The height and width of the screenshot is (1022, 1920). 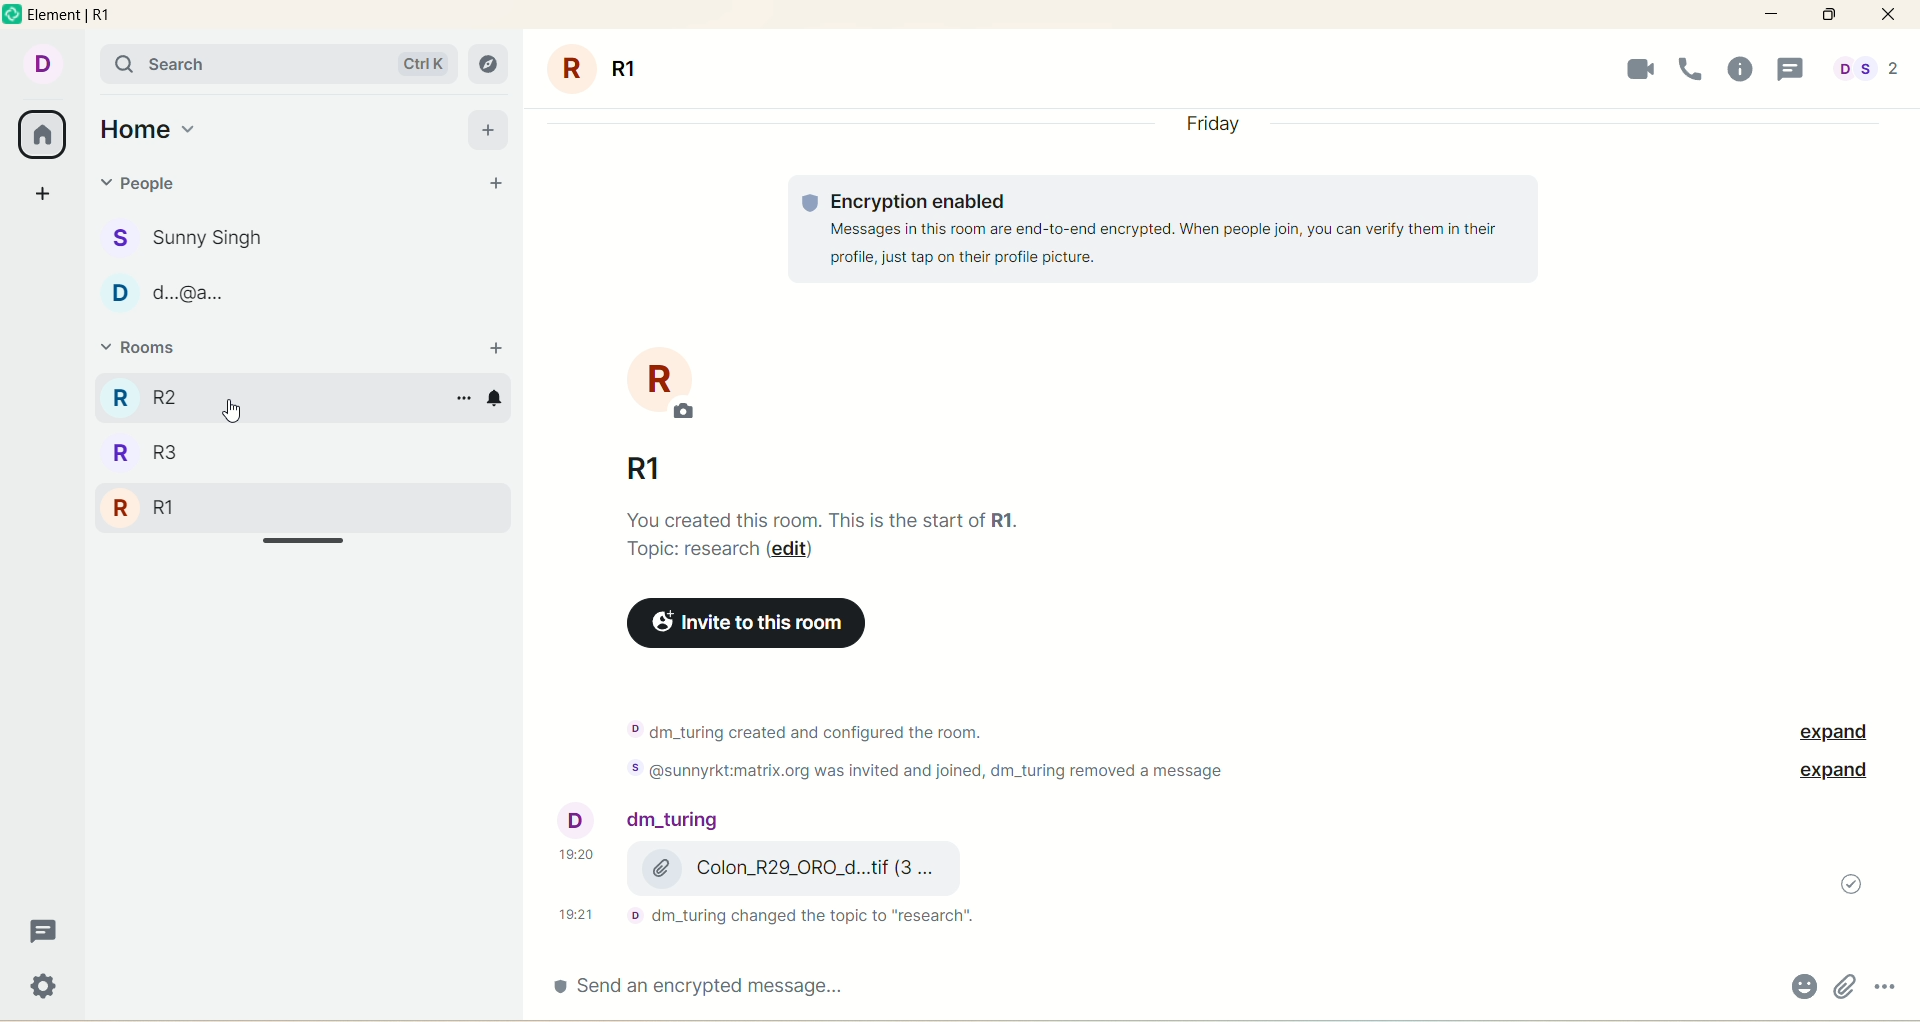 What do you see at coordinates (46, 189) in the screenshot?
I see `create a space` at bounding box center [46, 189].